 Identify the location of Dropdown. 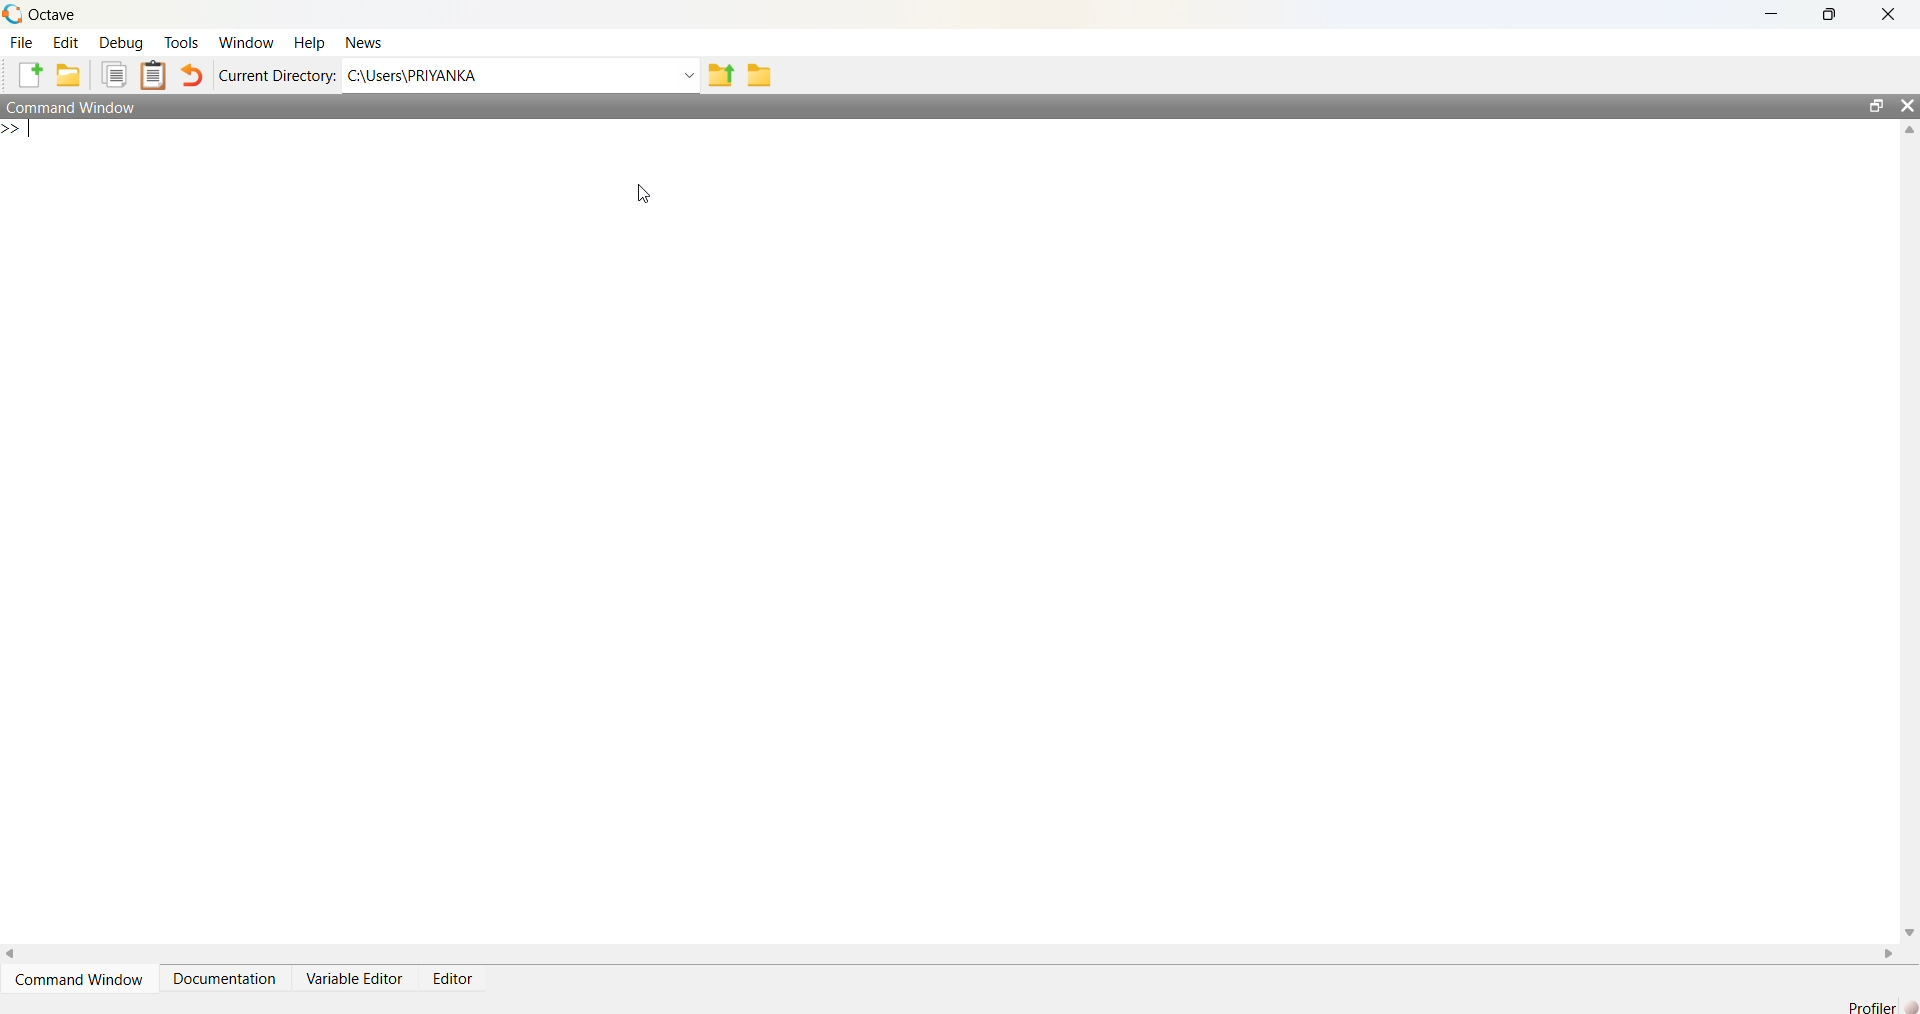
(686, 74).